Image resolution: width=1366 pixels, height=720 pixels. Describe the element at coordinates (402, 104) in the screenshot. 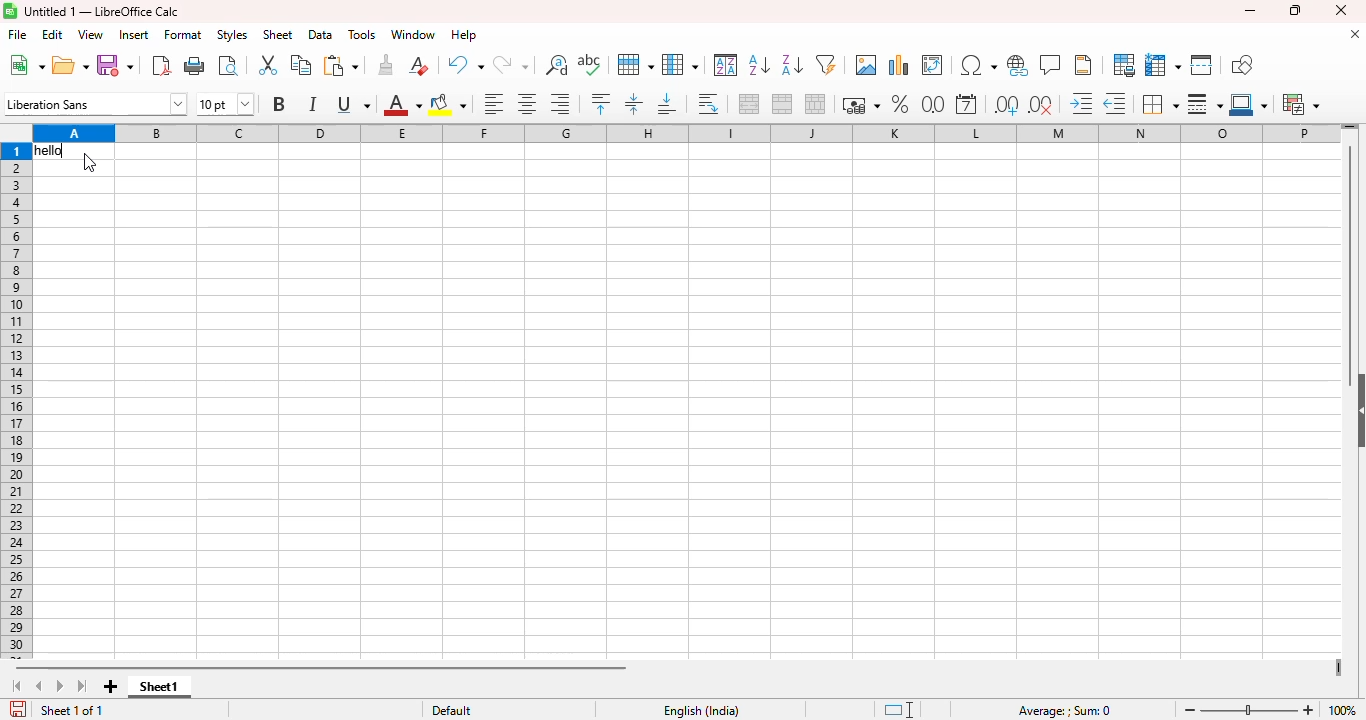

I see `font color` at that location.